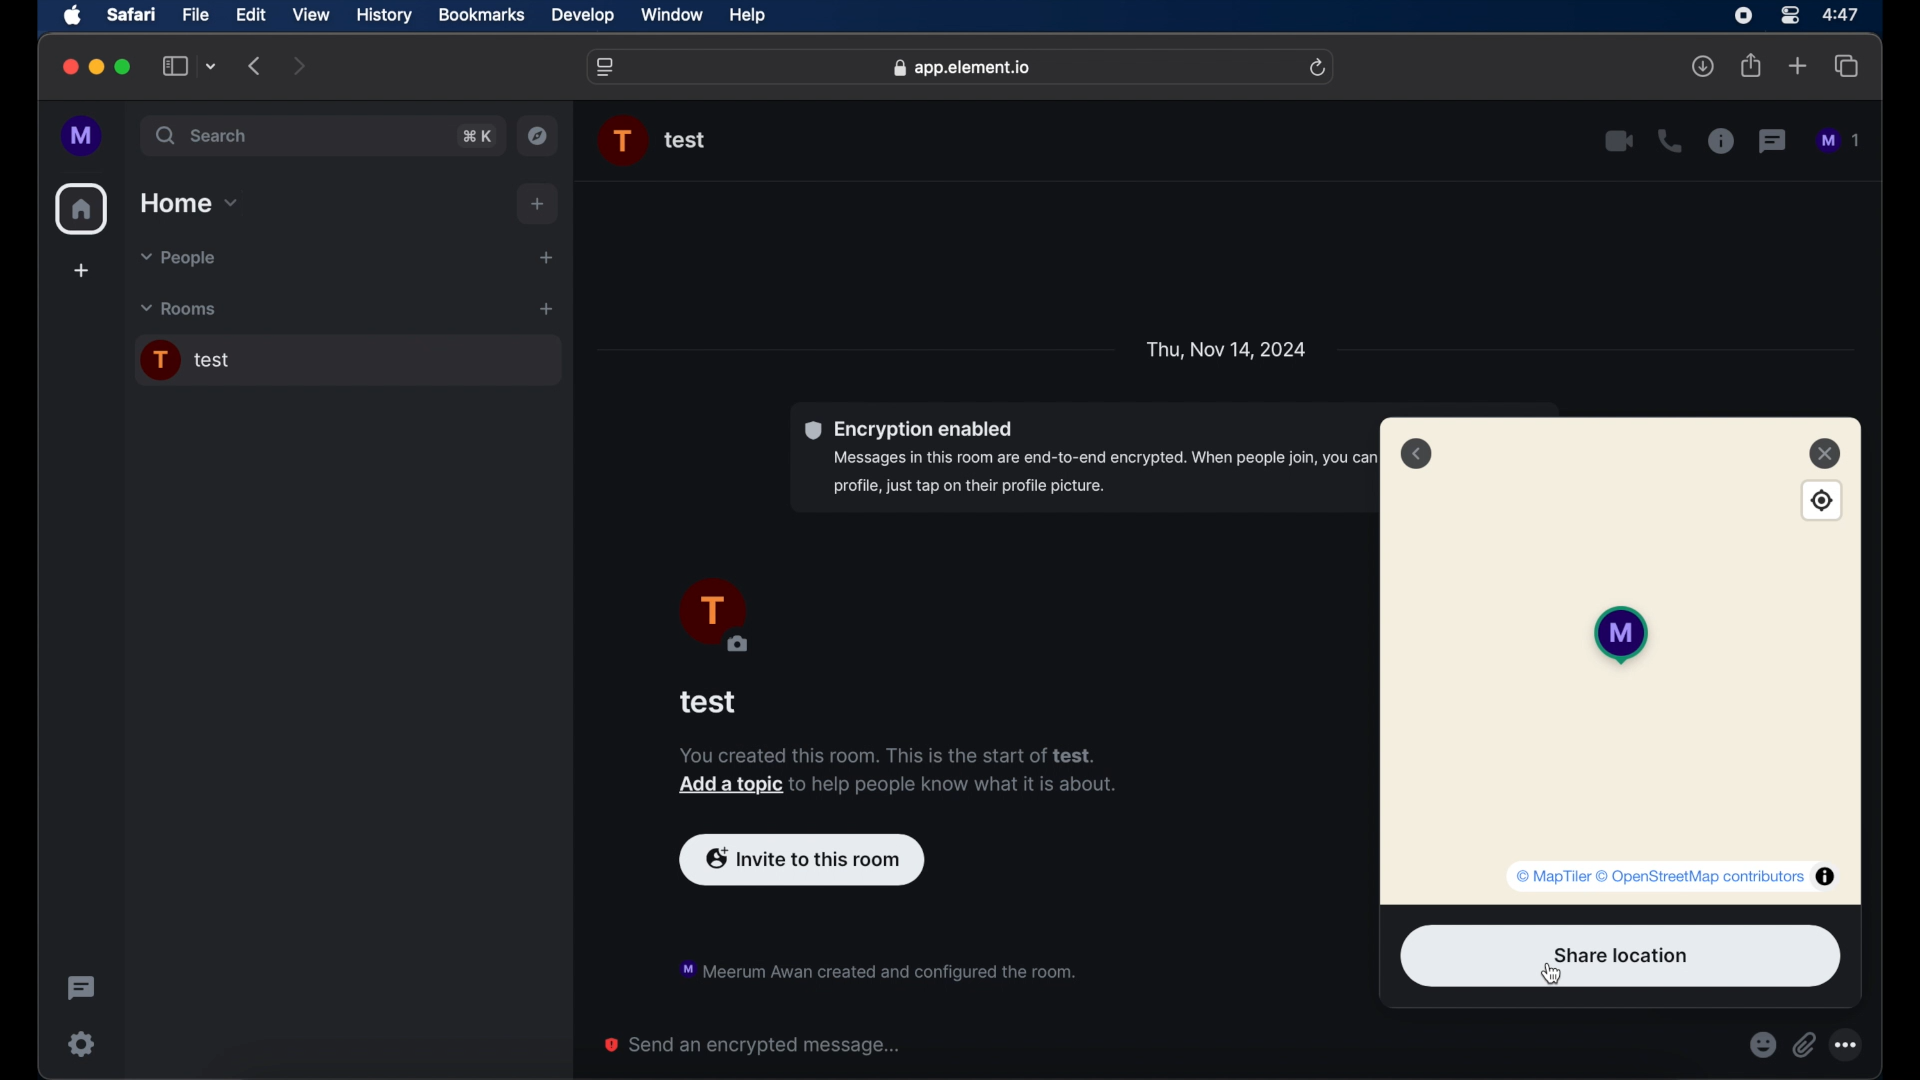 Image resolution: width=1920 pixels, height=1080 pixels. Describe the element at coordinates (583, 16) in the screenshot. I see `develop` at that location.